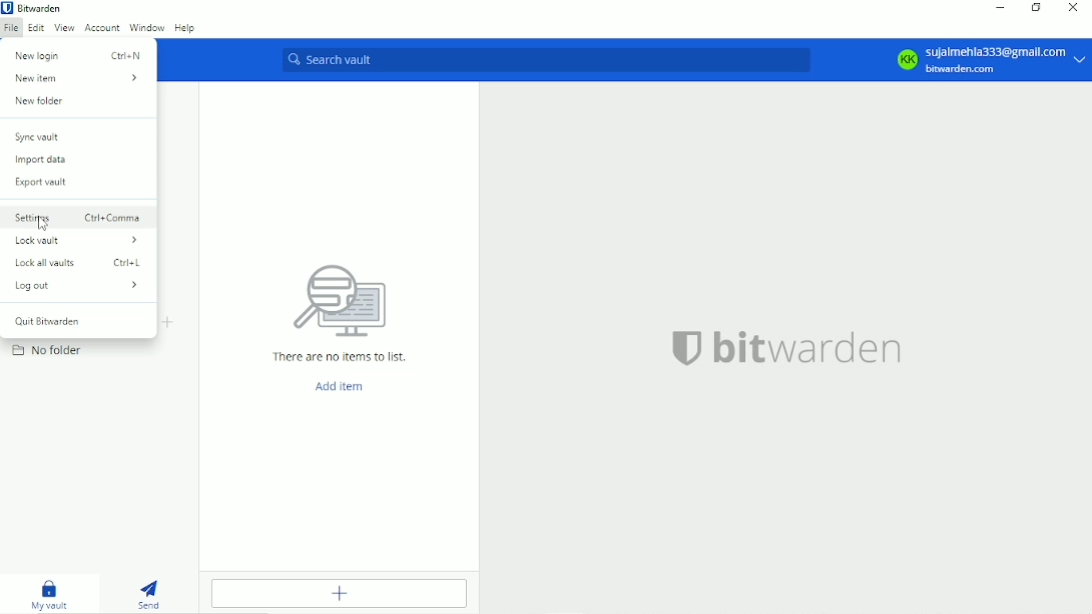  I want to click on No folder, so click(49, 350).